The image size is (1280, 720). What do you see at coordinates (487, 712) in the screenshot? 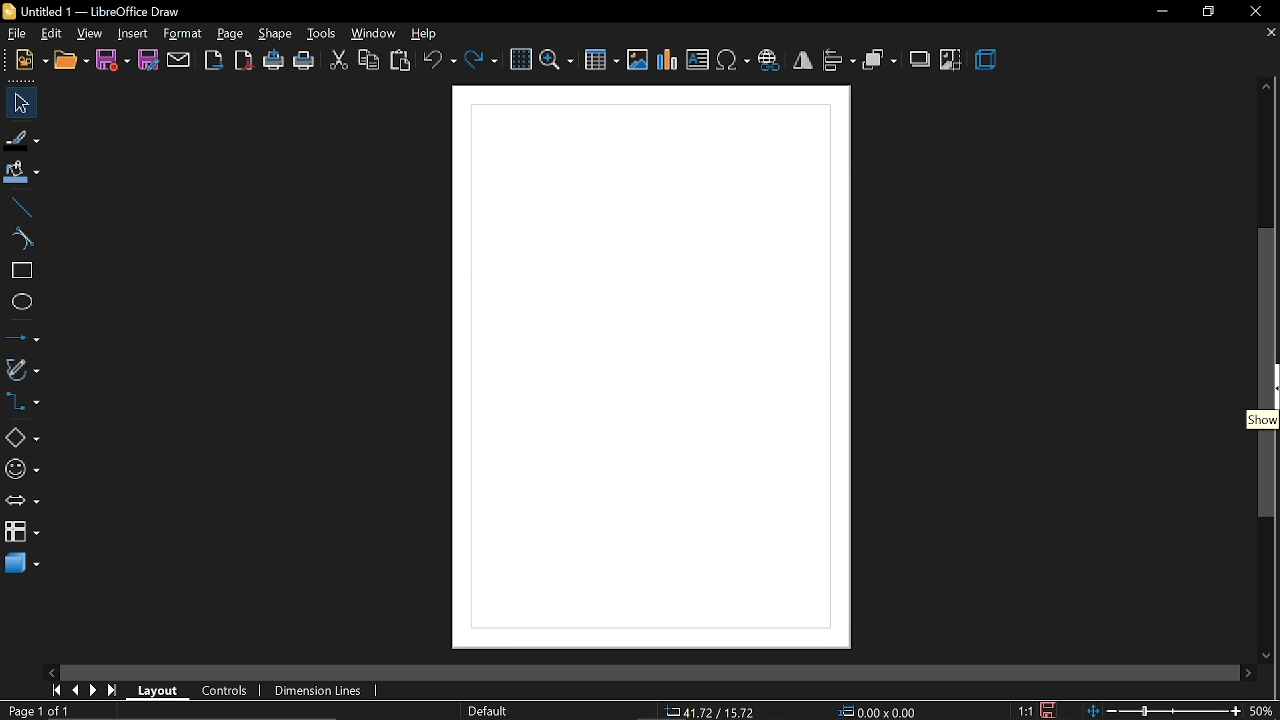
I see `page style` at bounding box center [487, 712].